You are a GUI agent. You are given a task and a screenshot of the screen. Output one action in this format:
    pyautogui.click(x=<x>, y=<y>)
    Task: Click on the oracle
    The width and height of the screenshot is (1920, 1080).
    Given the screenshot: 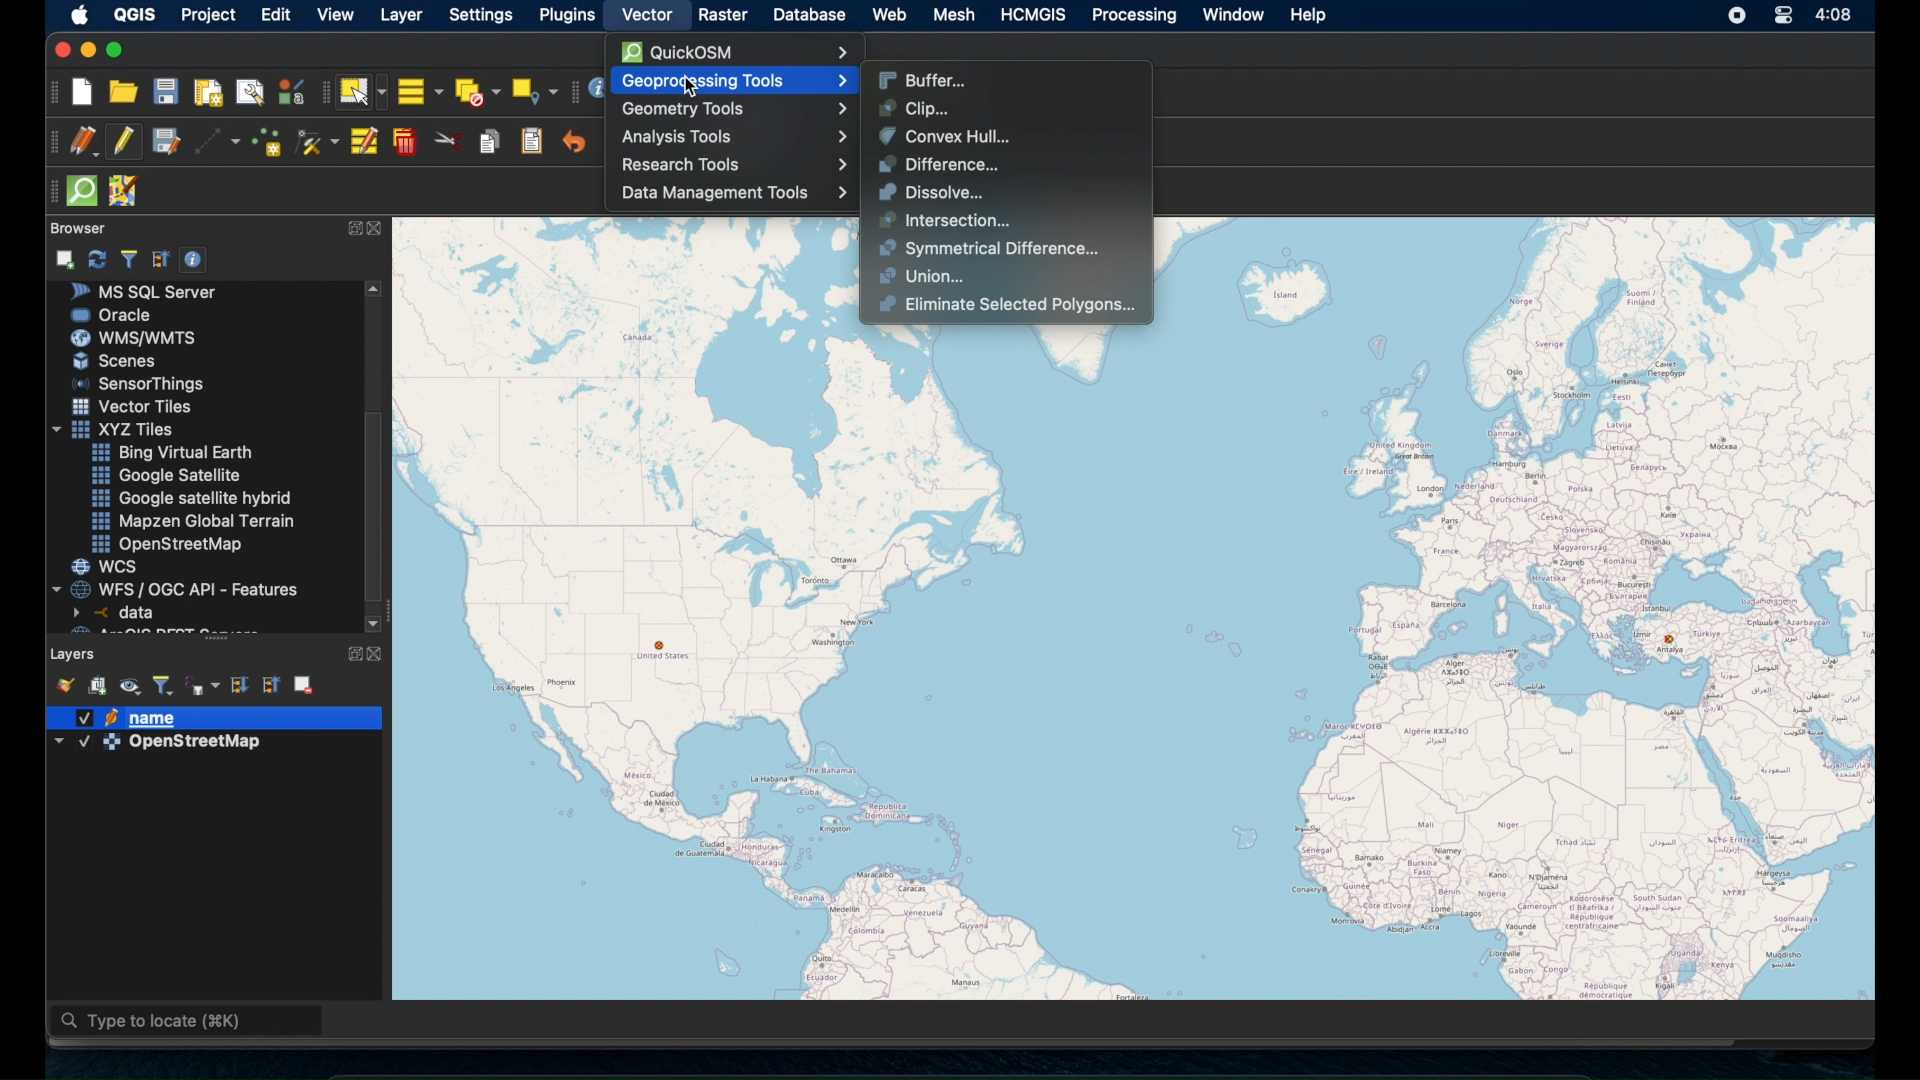 What is the action you would take?
    pyautogui.click(x=113, y=314)
    